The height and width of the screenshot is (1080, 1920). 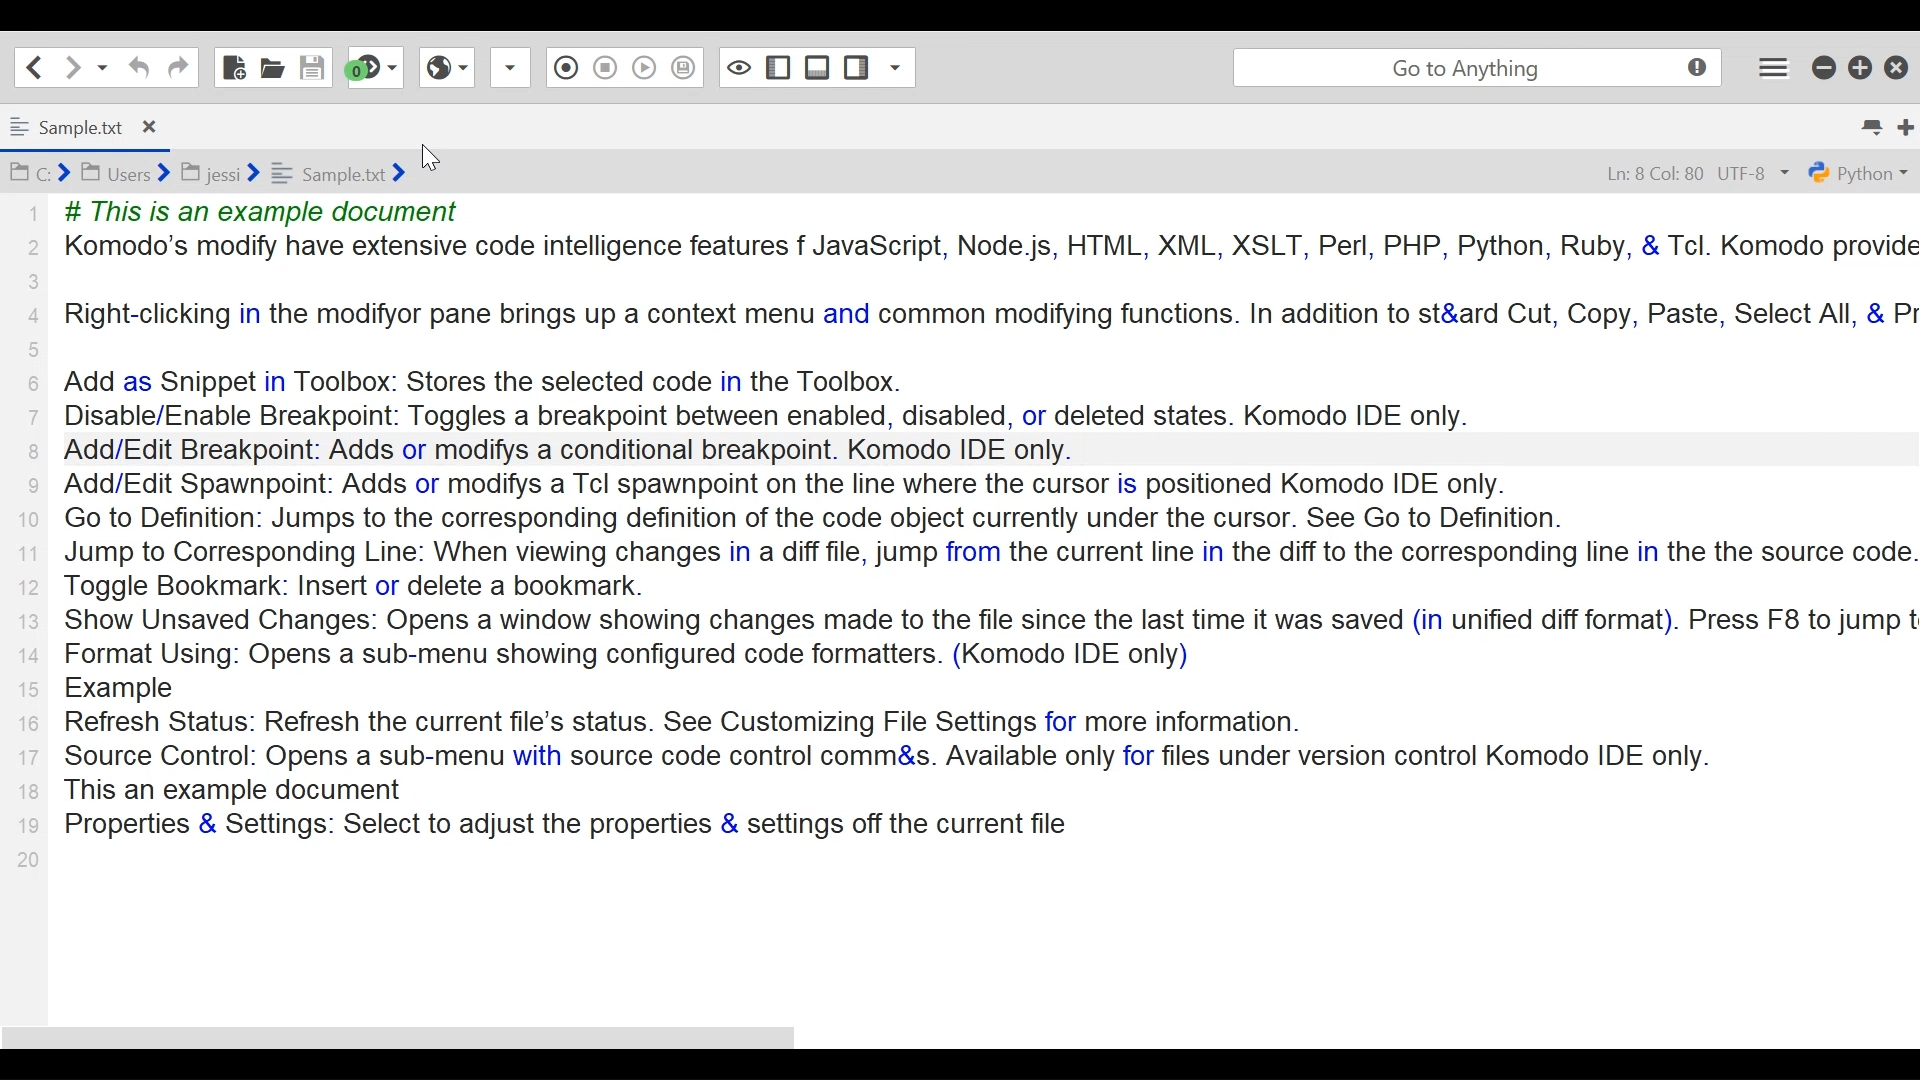 What do you see at coordinates (1825, 66) in the screenshot?
I see `minimize` at bounding box center [1825, 66].